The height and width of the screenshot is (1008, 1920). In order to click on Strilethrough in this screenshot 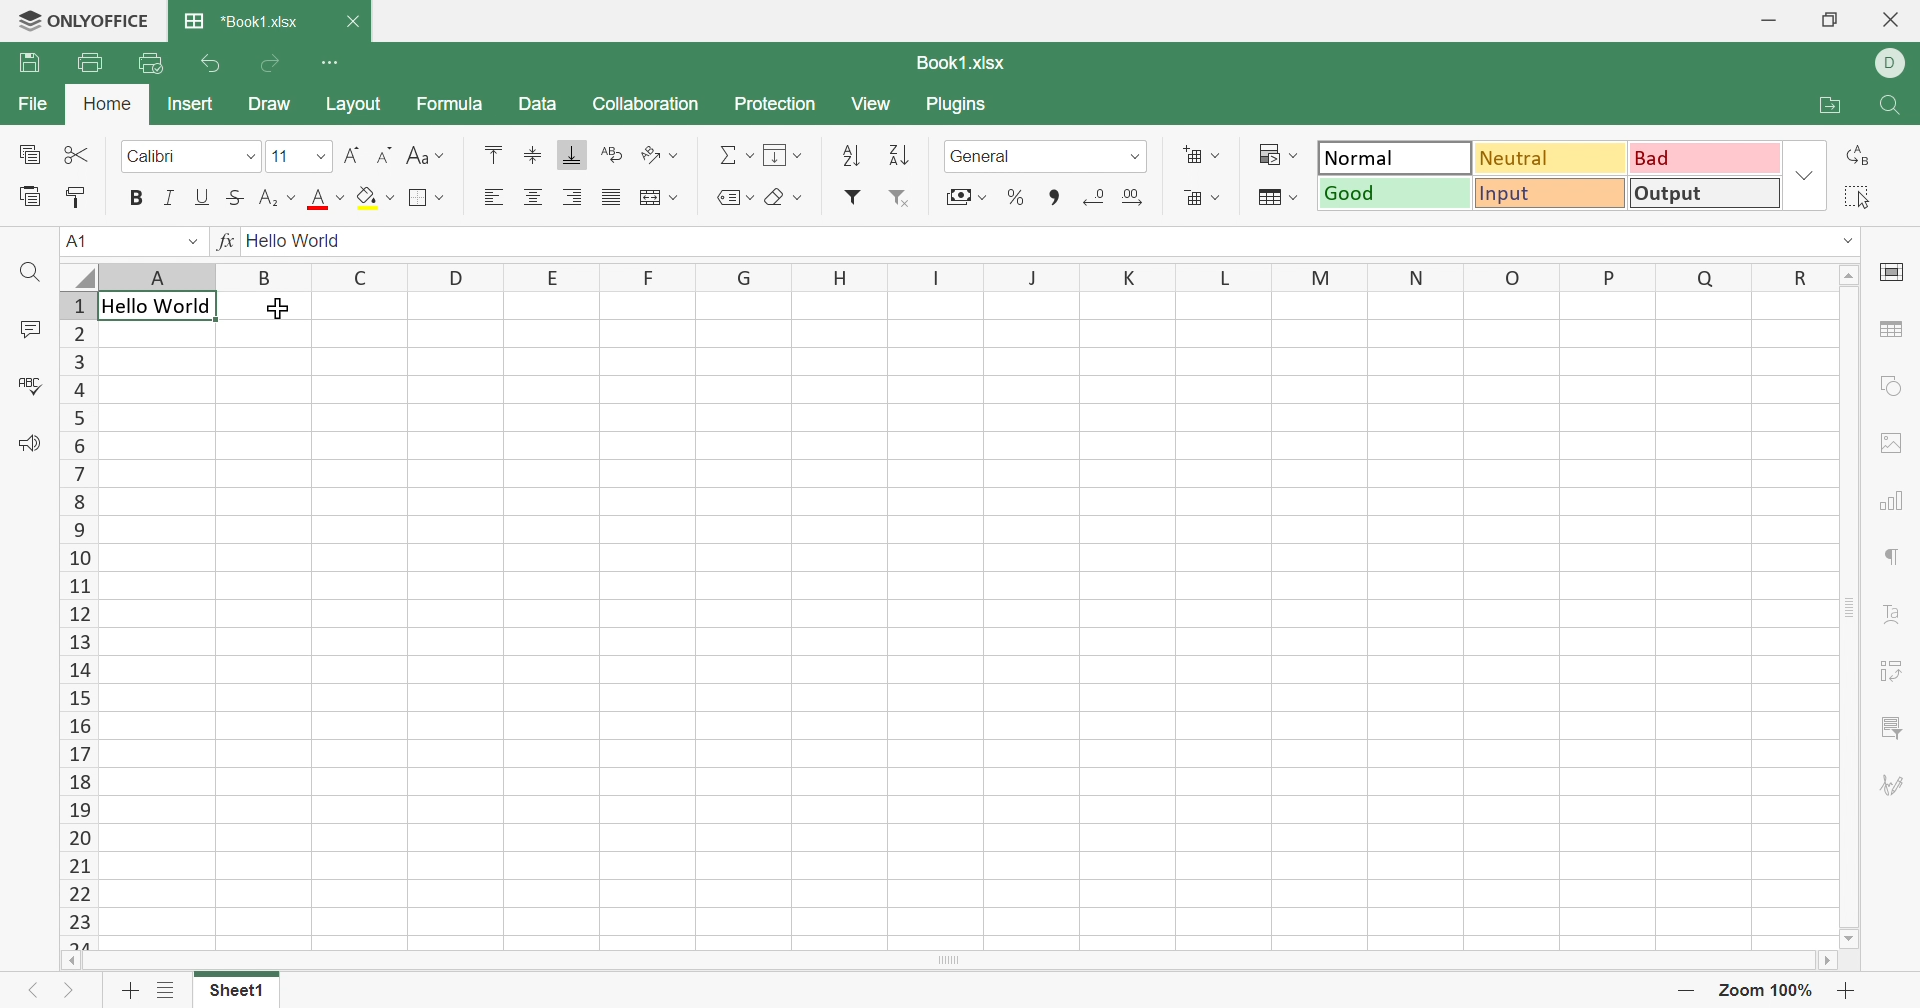, I will do `click(232, 197)`.